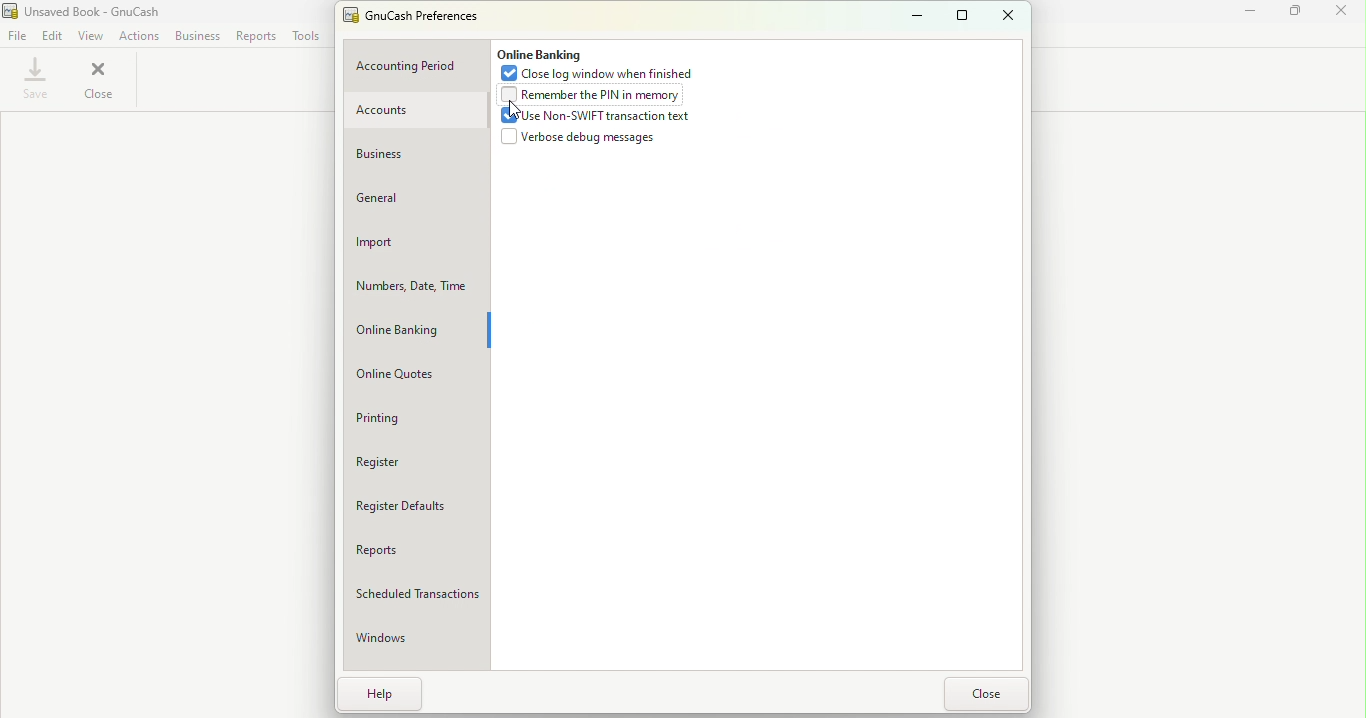 This screenshot has height=718, width=1366. Describe the element at coordinates (414, 66) in the screenshot. I see `Accounting period` at that location.